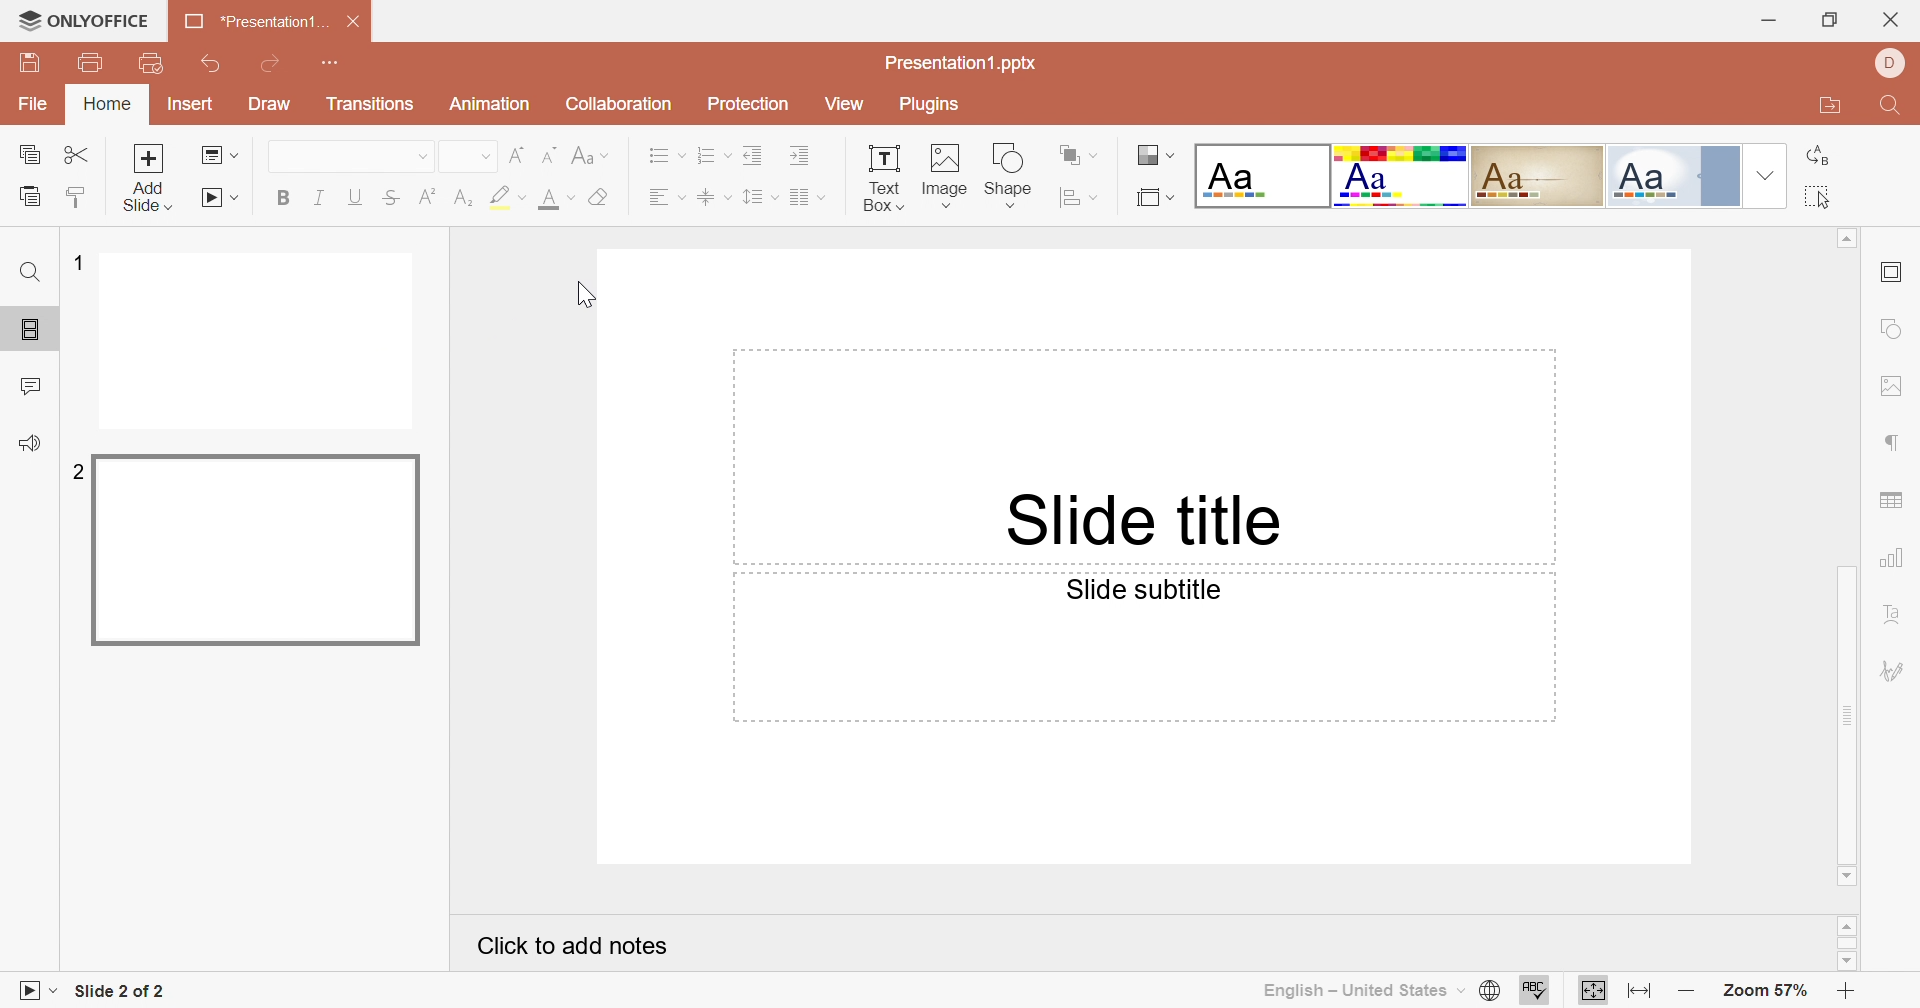 This screenshot has width=1920, height=1008. Describe the element at coordinates (1641, 996) in the screenshot. I see `Fit to slide` at that location.